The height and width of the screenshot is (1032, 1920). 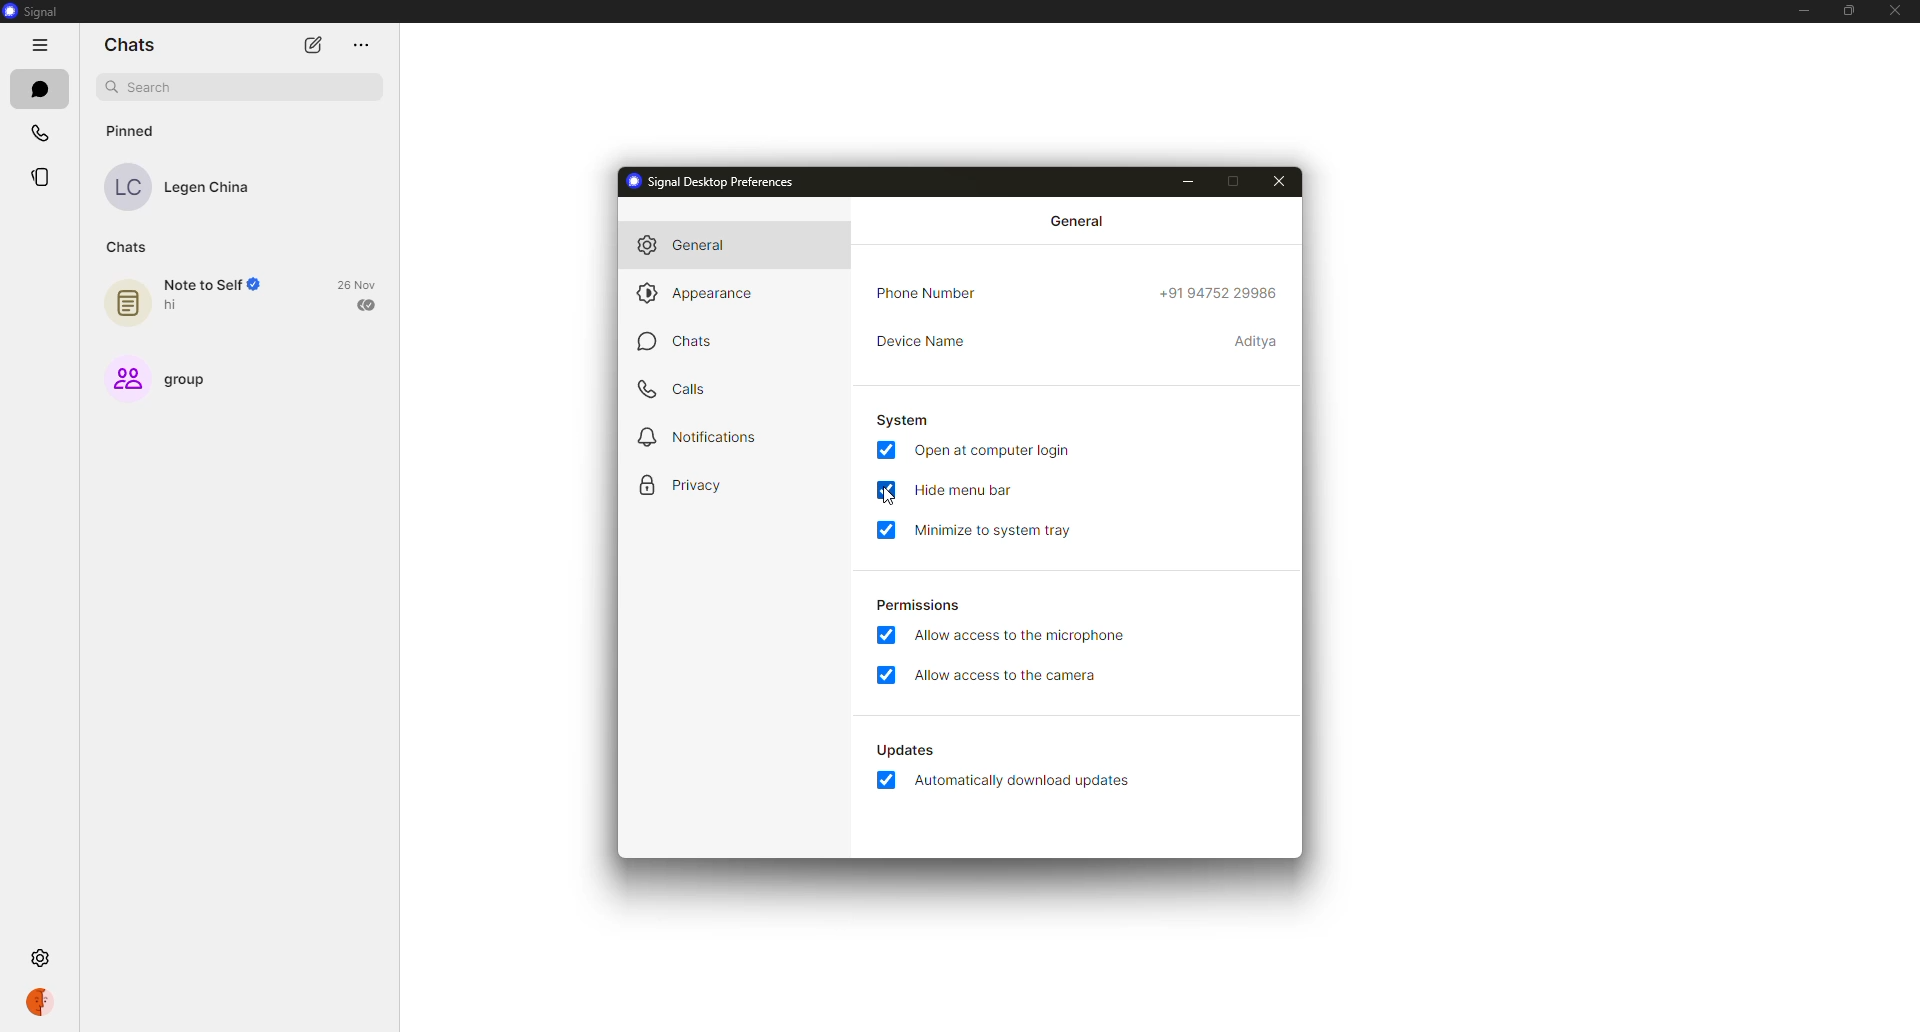 What do you see at coordinates (1281, 183) in the screenshot?
I see `close` at bounding box center [1281, 183].